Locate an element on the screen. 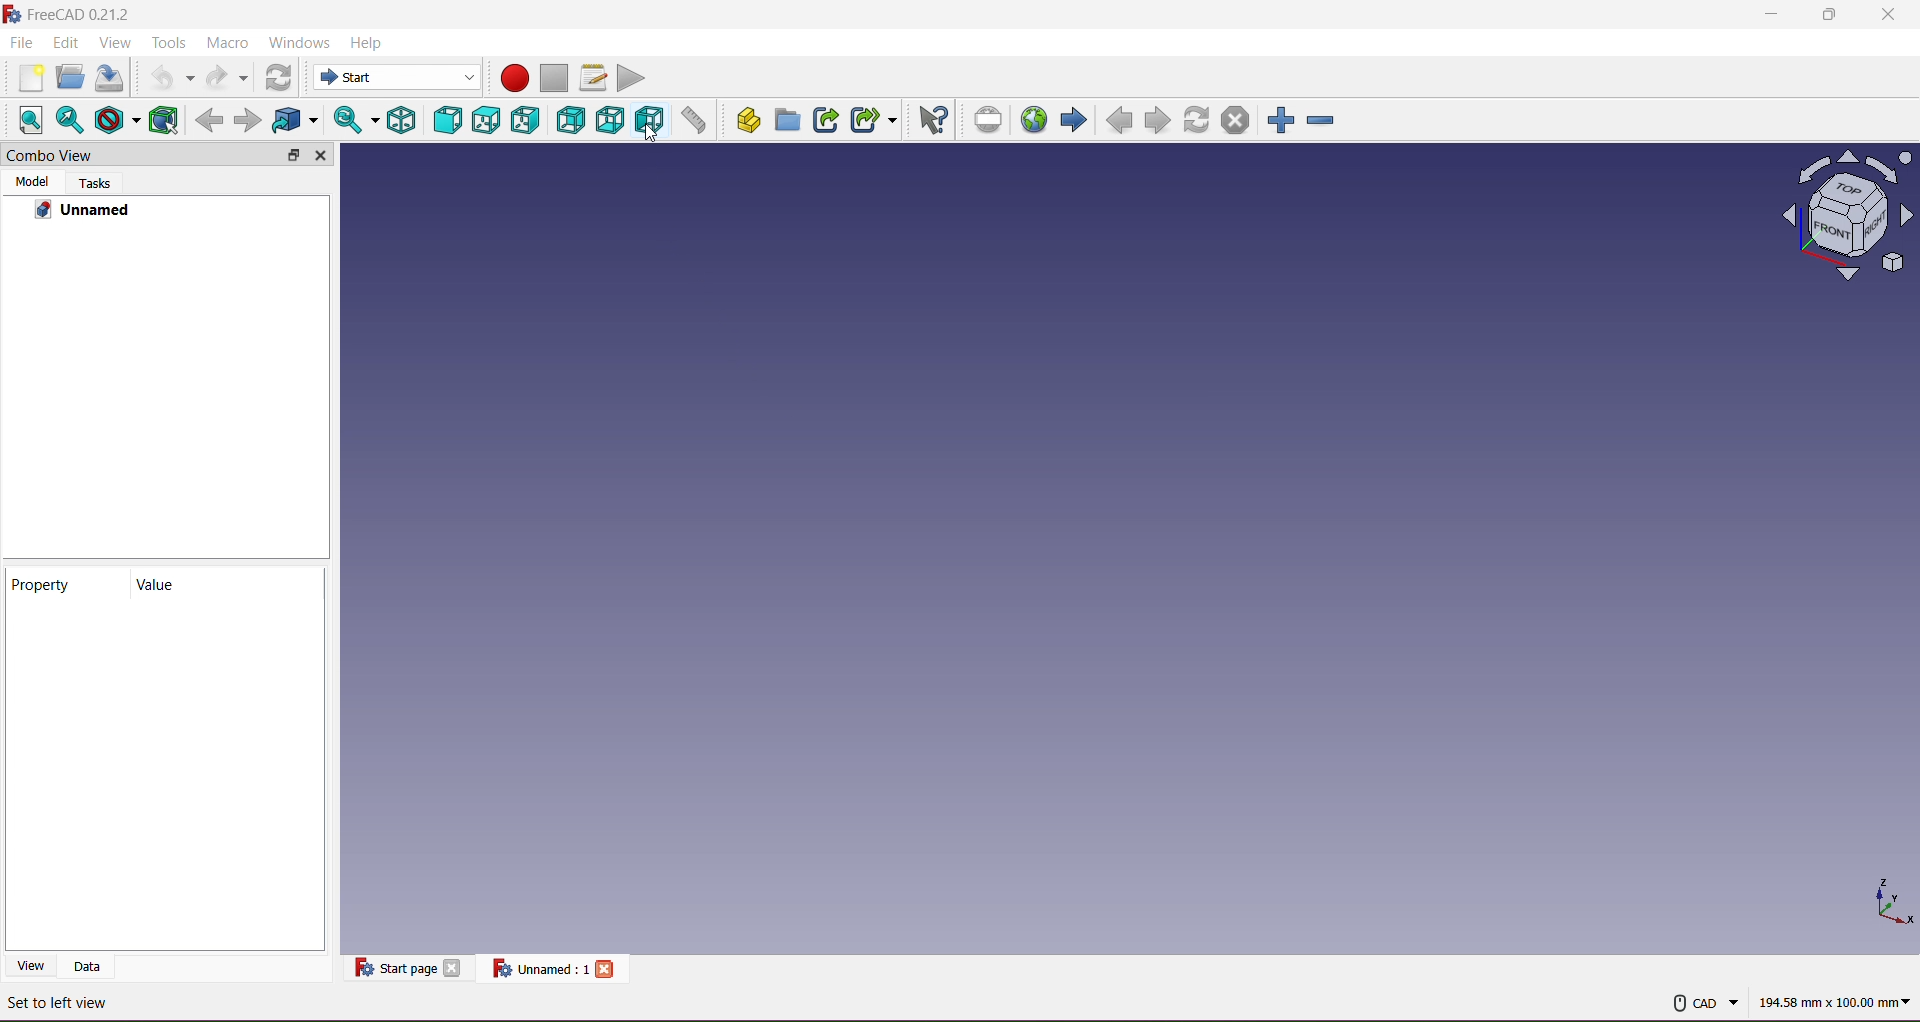  Maximize is located at coordinates (1831, 13).